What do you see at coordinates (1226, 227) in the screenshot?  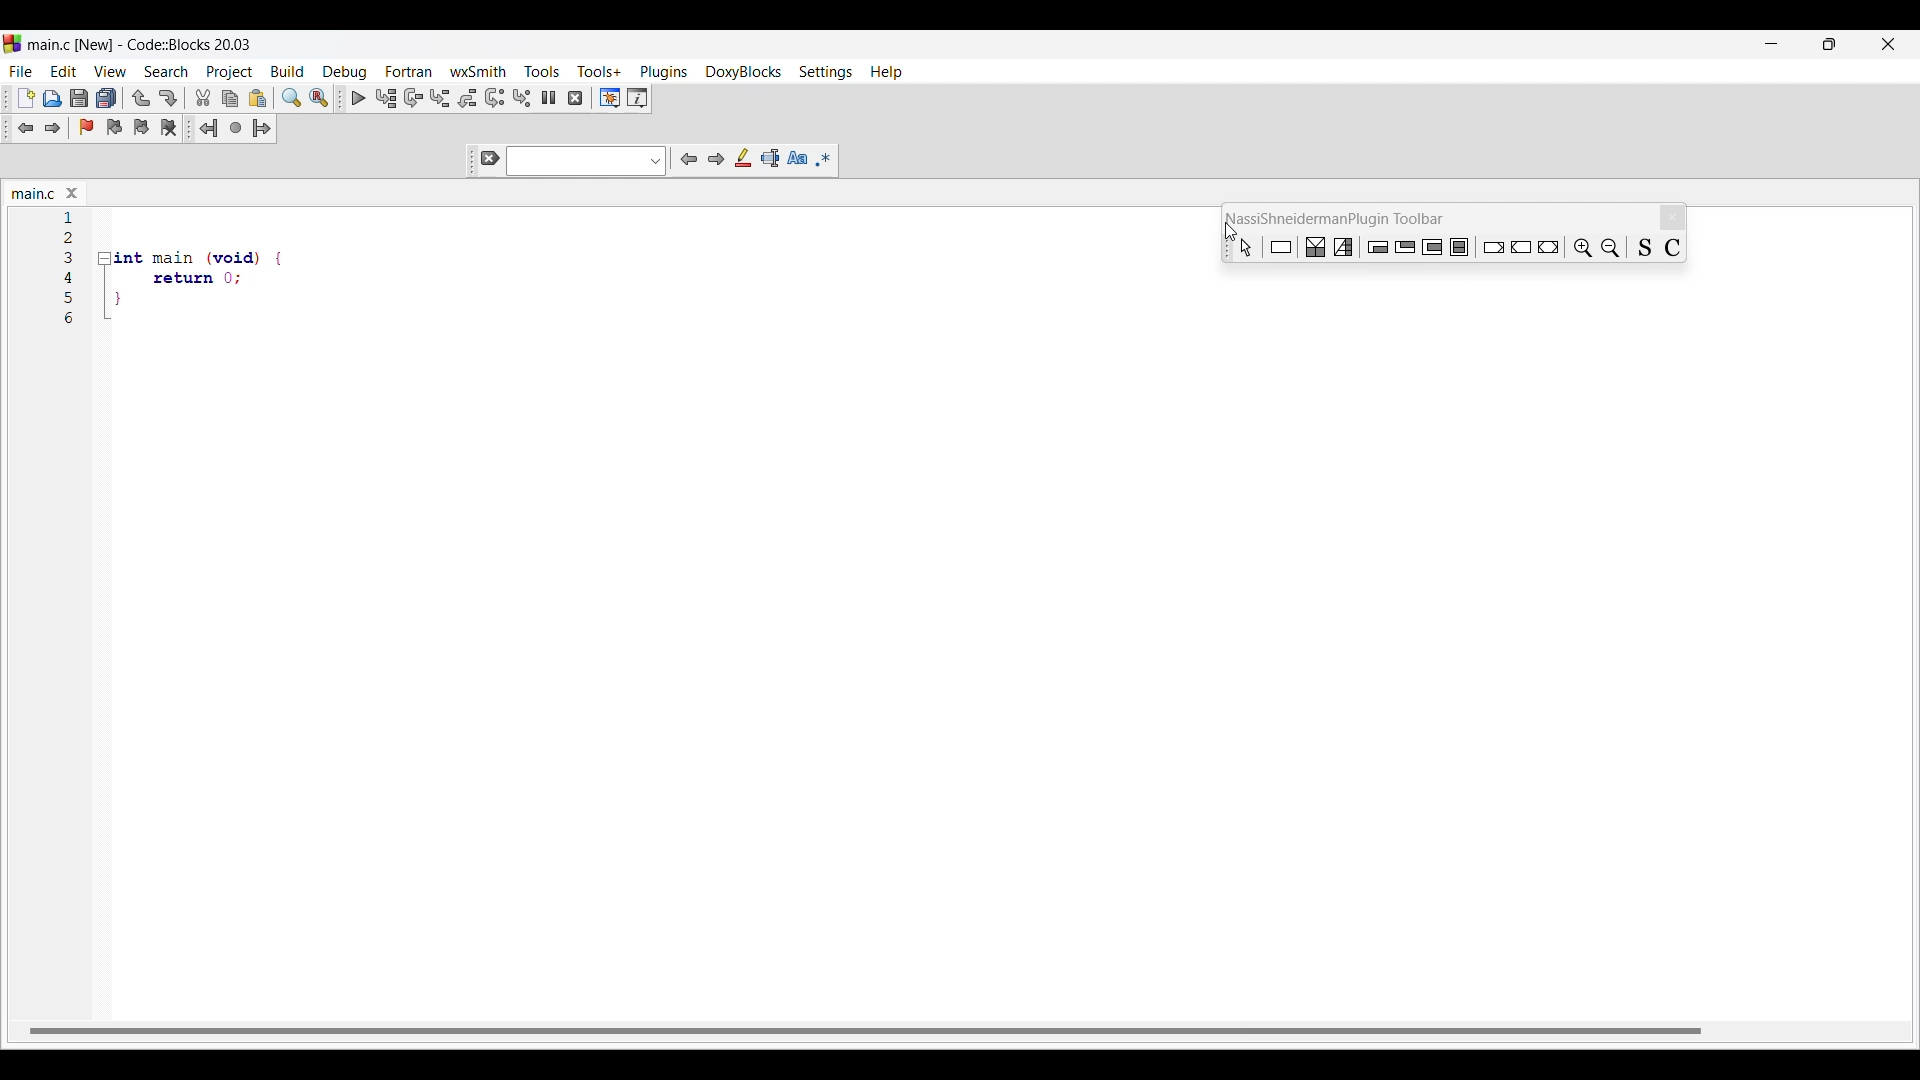 I see `Cursor position unchanged after dragging toolbar` at bounding box center [1226, 227].